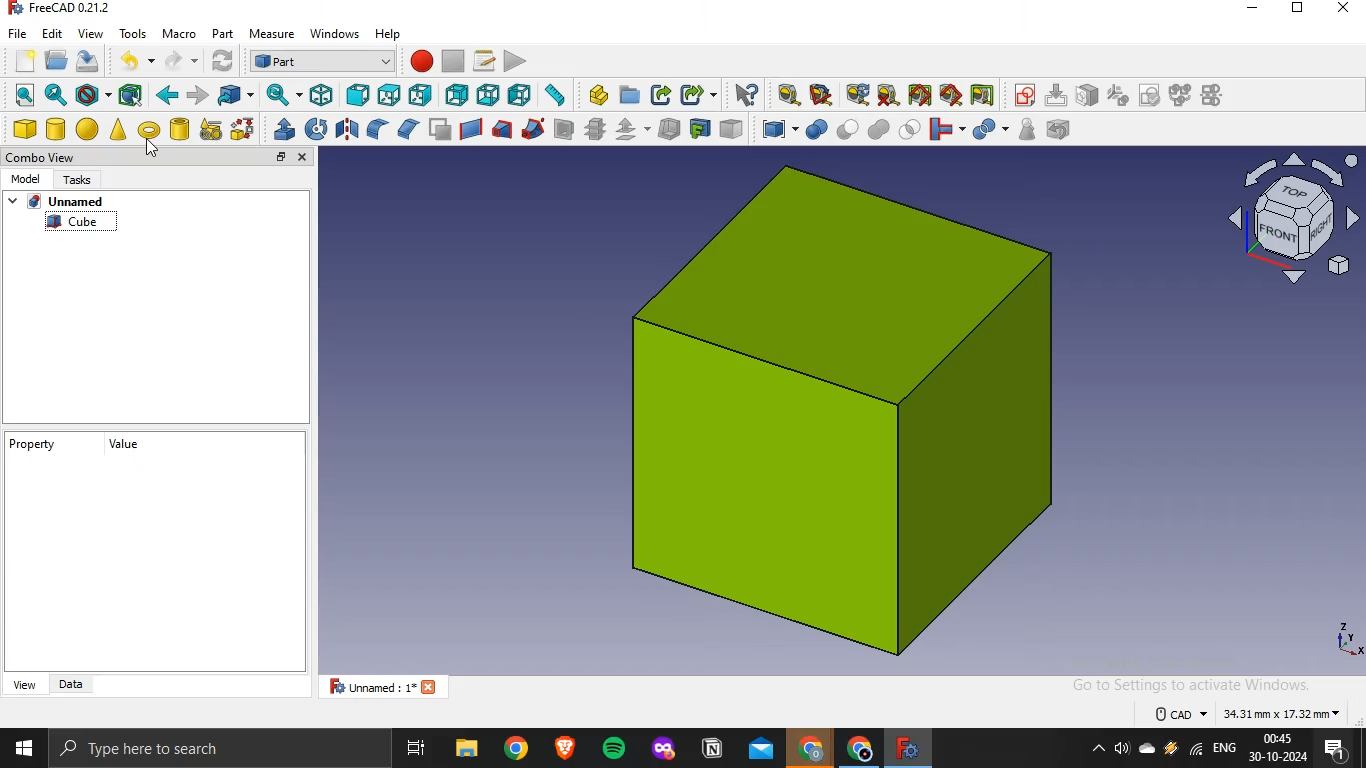  I want to click on cursor, so click(152, 148).